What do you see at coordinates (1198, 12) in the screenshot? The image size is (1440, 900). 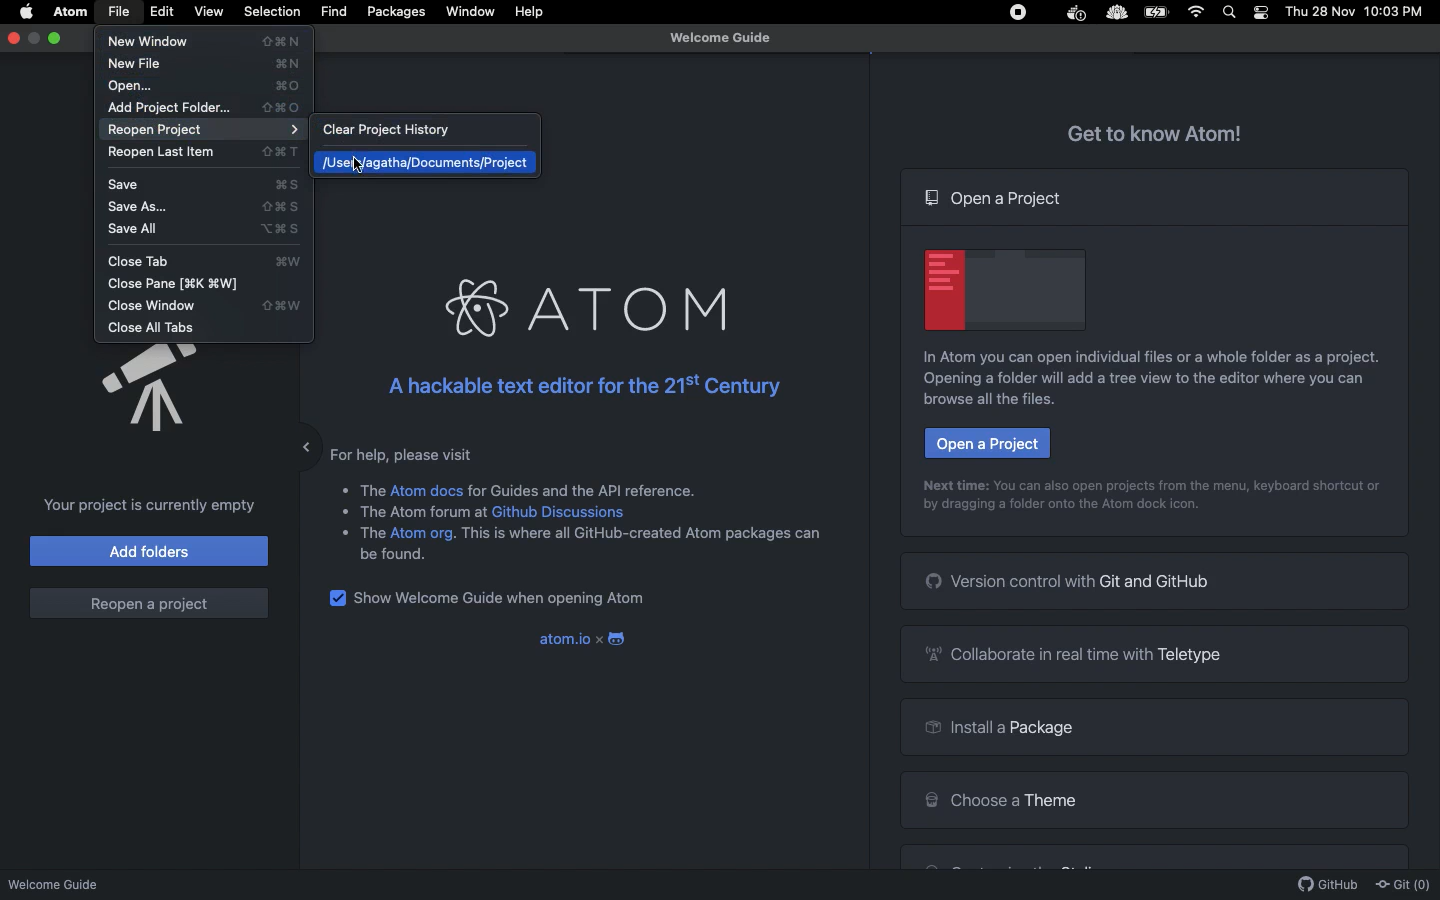 I see `Internet` at bounding box center [1198, 12].